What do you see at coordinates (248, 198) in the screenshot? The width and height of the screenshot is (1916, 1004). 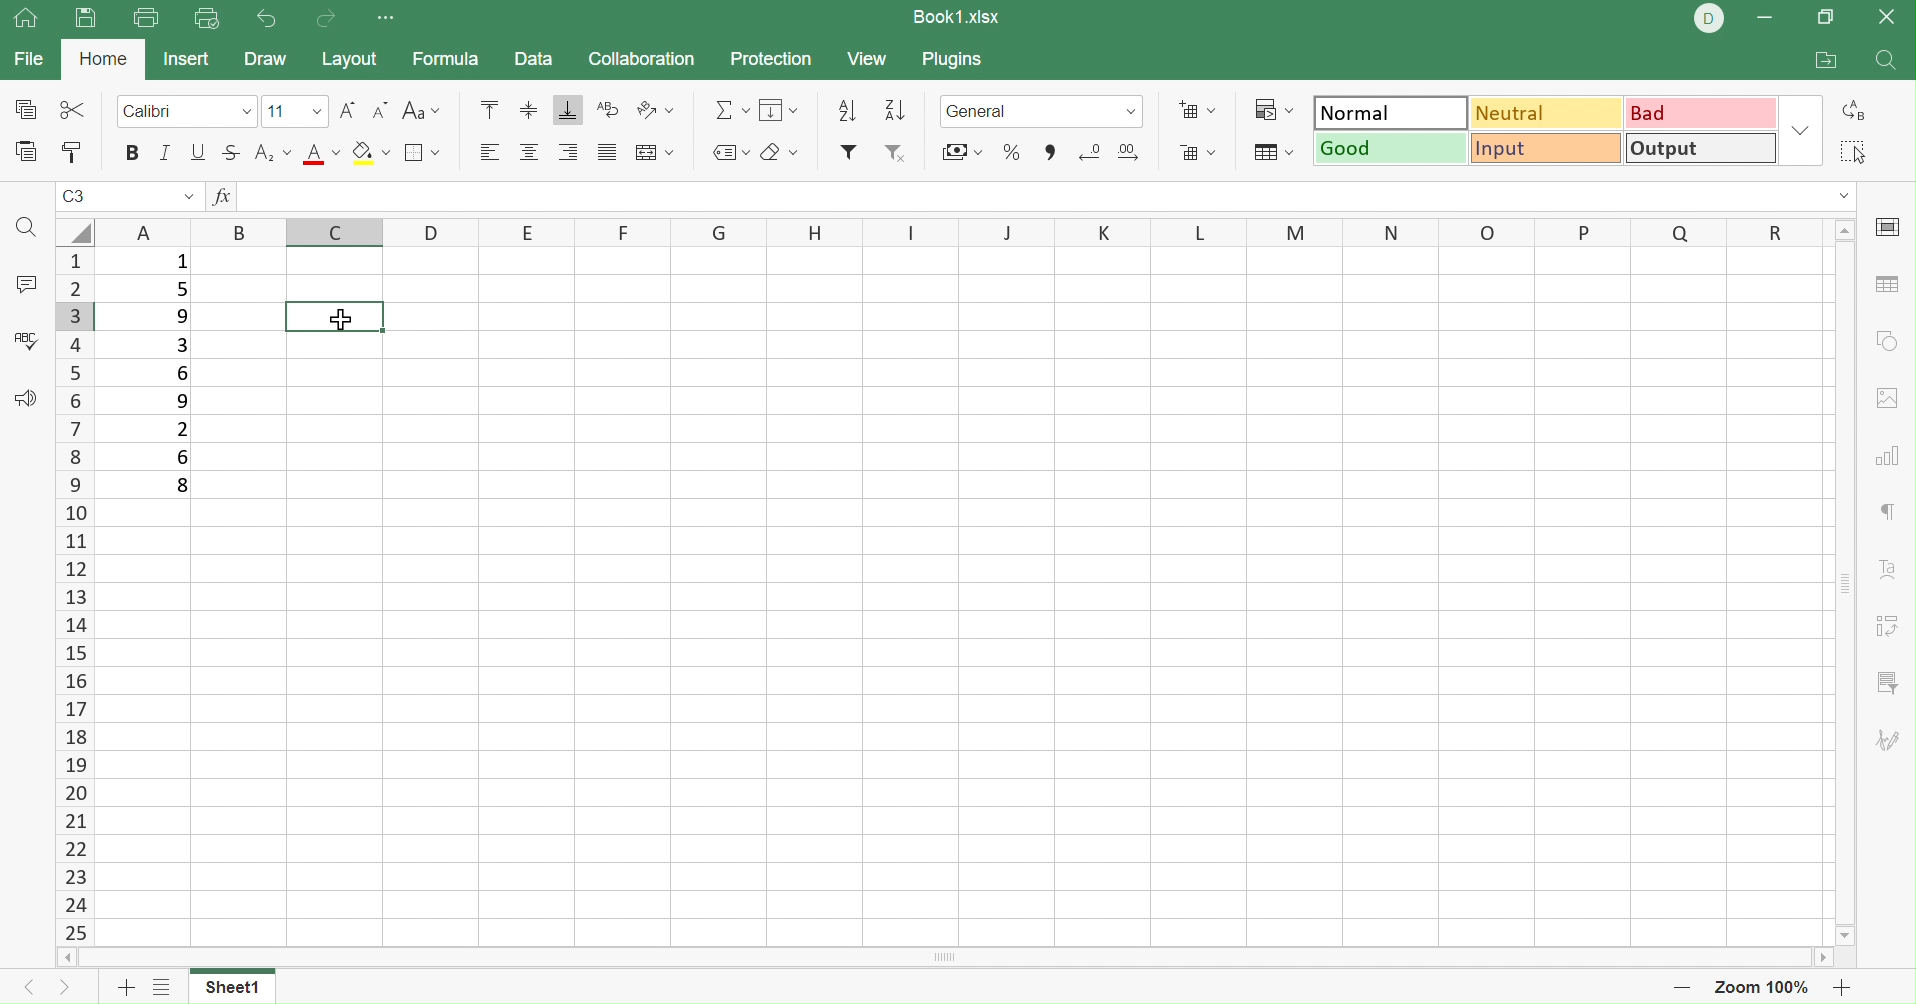 I see `1` at bounding box center [248, 198].